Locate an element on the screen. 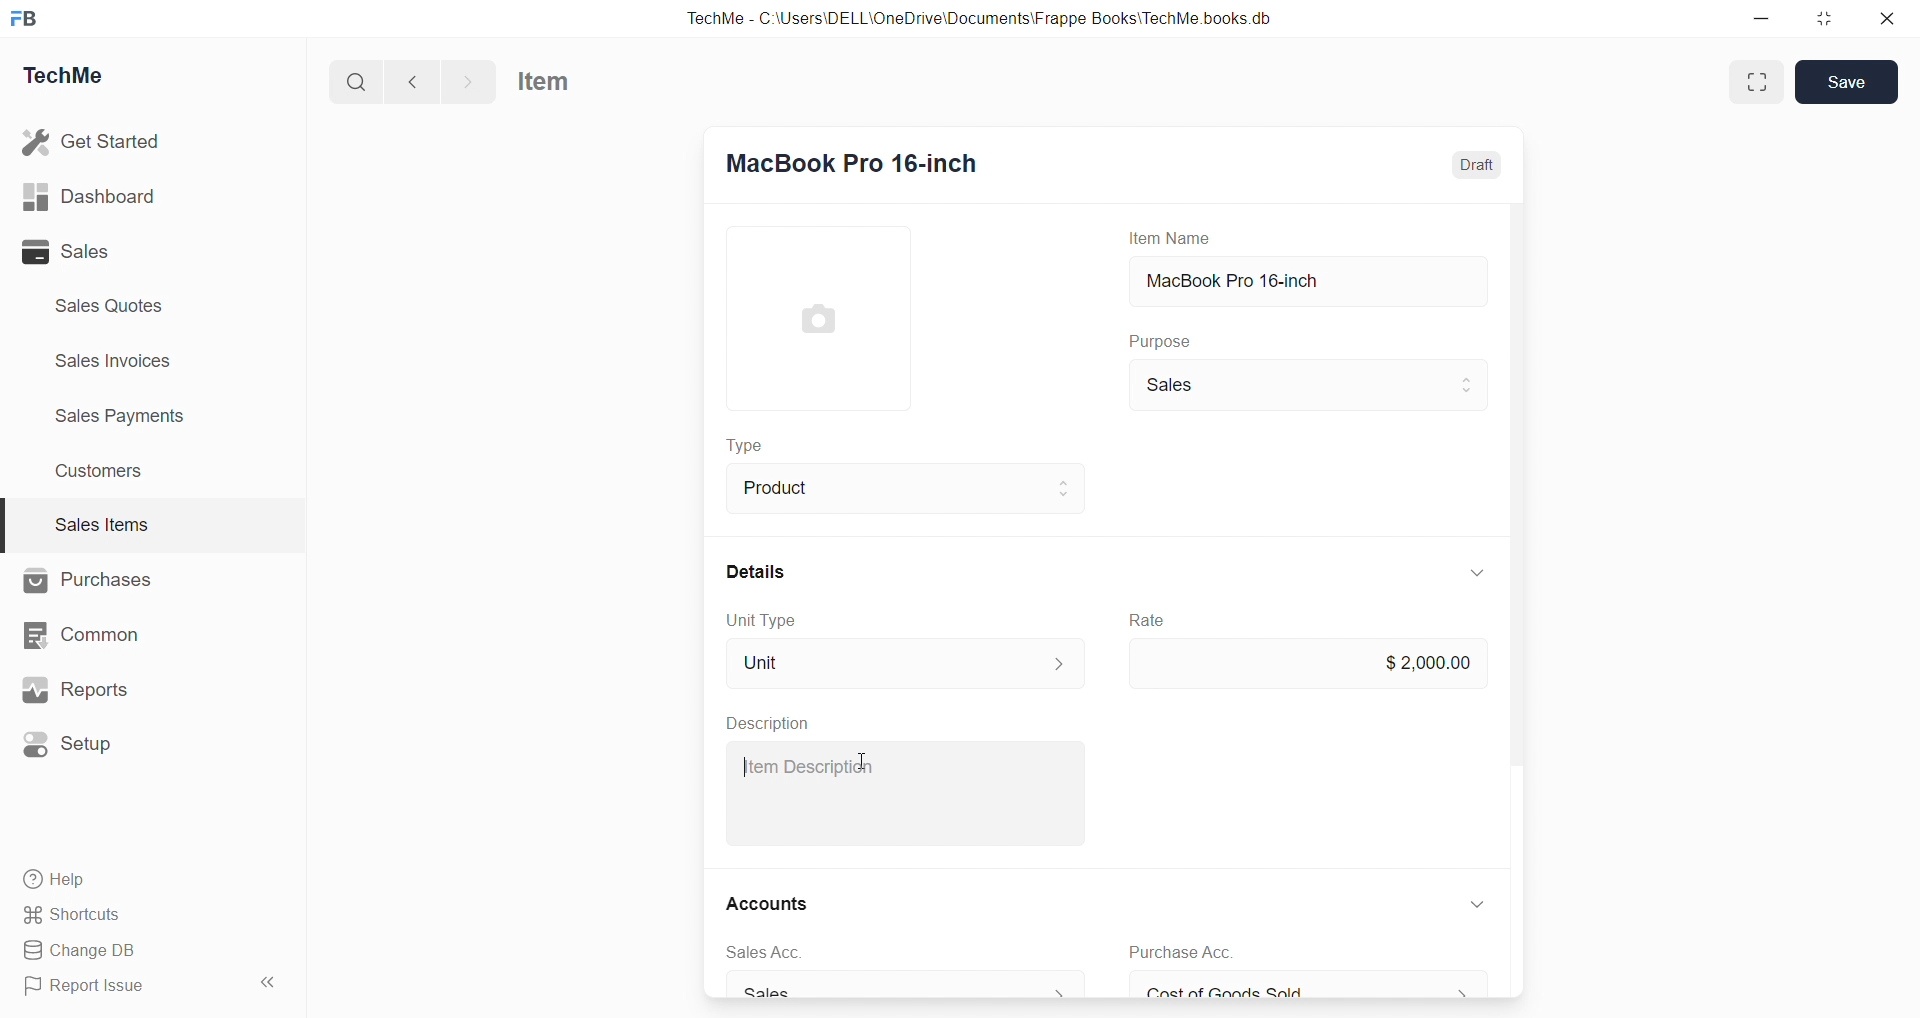  Shortcuts is located at coordinates (76, 915).